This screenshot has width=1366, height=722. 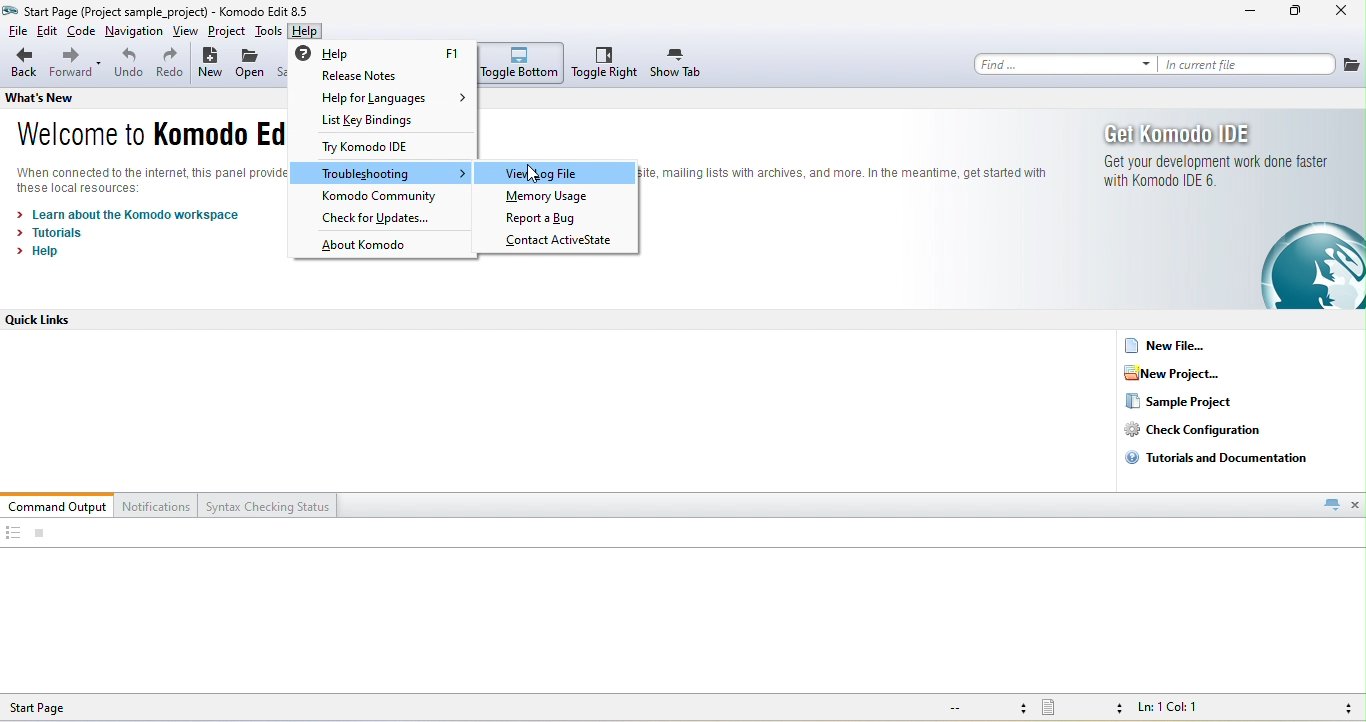 What do you see at coordinates (847, 177) in the screenshot?
I see `text` at bounding box center [847, 177].